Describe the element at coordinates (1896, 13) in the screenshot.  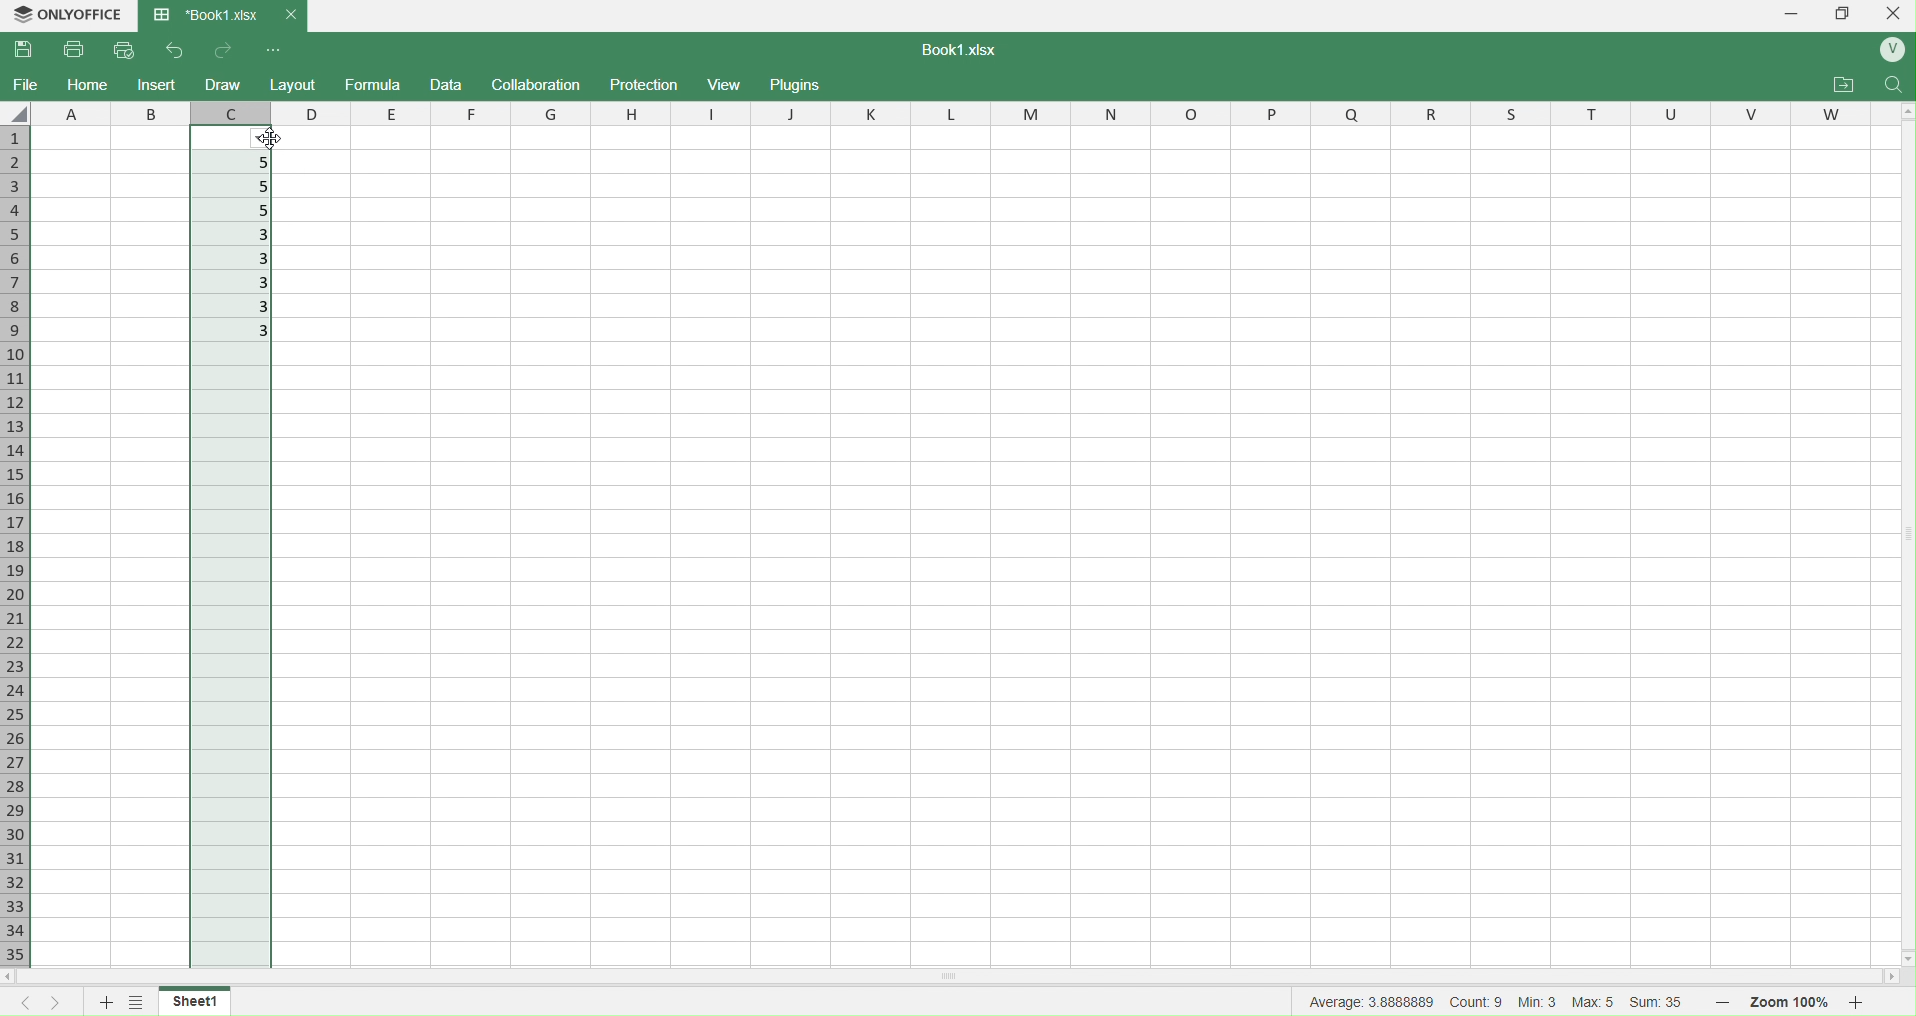
I see `Close` at that location.